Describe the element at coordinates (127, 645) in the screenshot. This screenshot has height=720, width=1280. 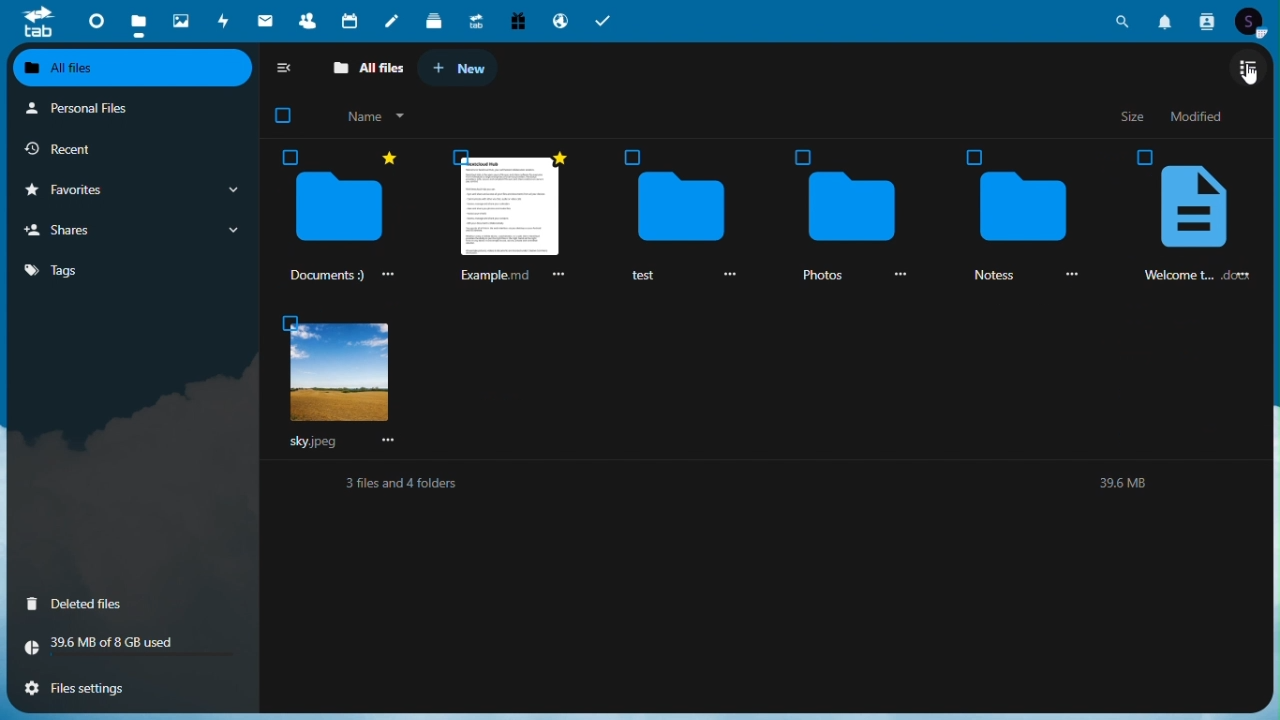
I see `storage` at that location.